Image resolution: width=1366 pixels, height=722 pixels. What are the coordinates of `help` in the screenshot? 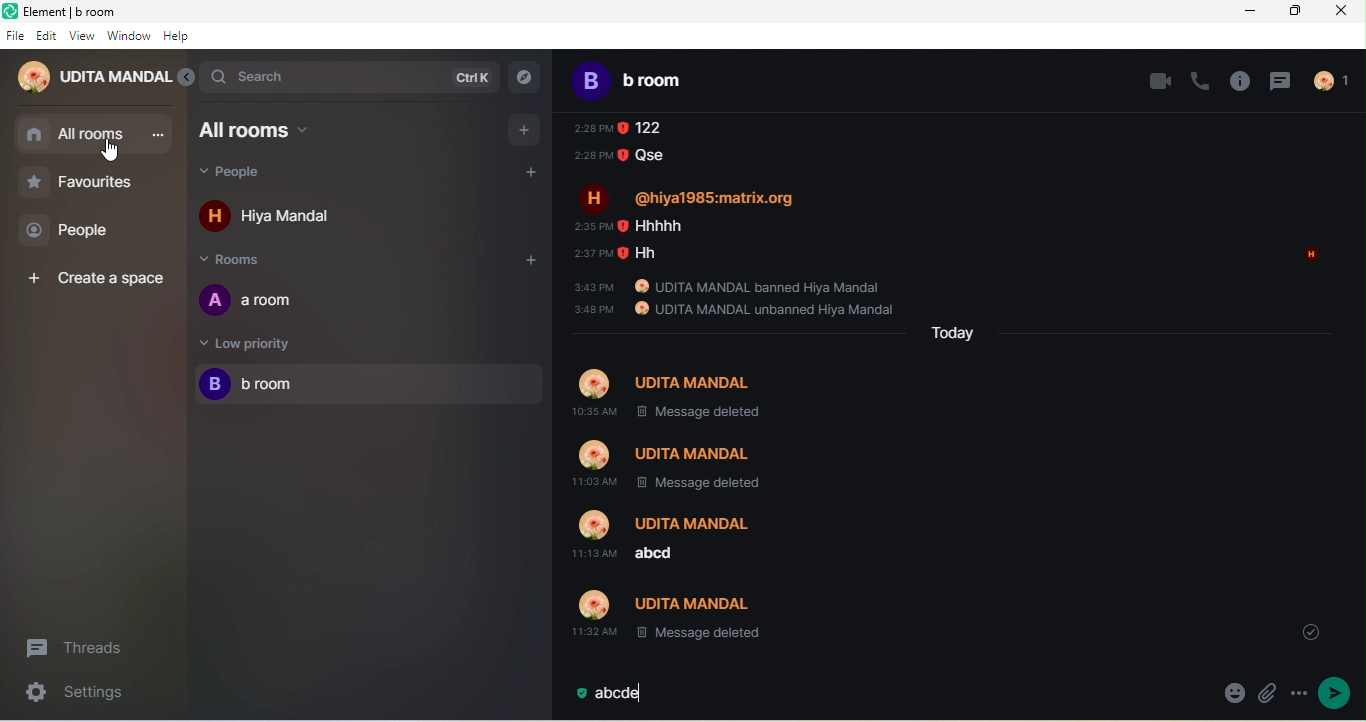 It's located at (184, 39).